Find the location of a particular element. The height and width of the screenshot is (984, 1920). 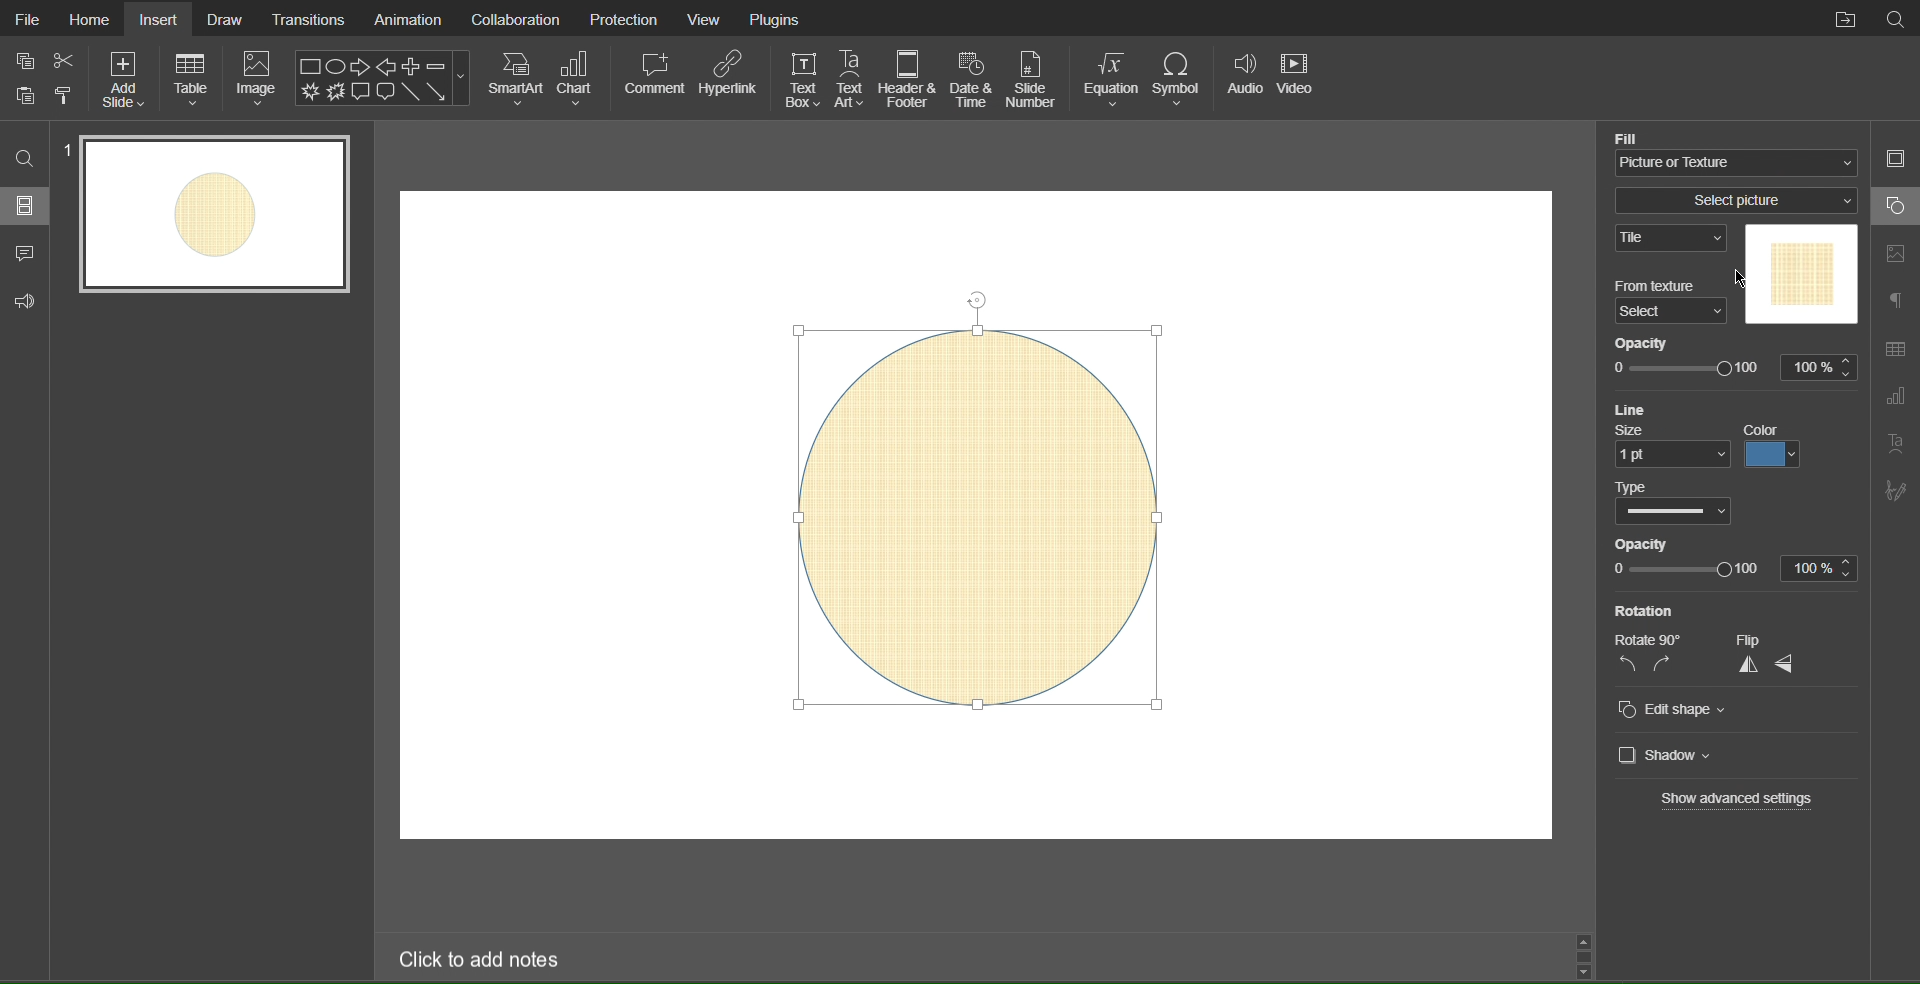

Comment is located at coordinates (654, 78).